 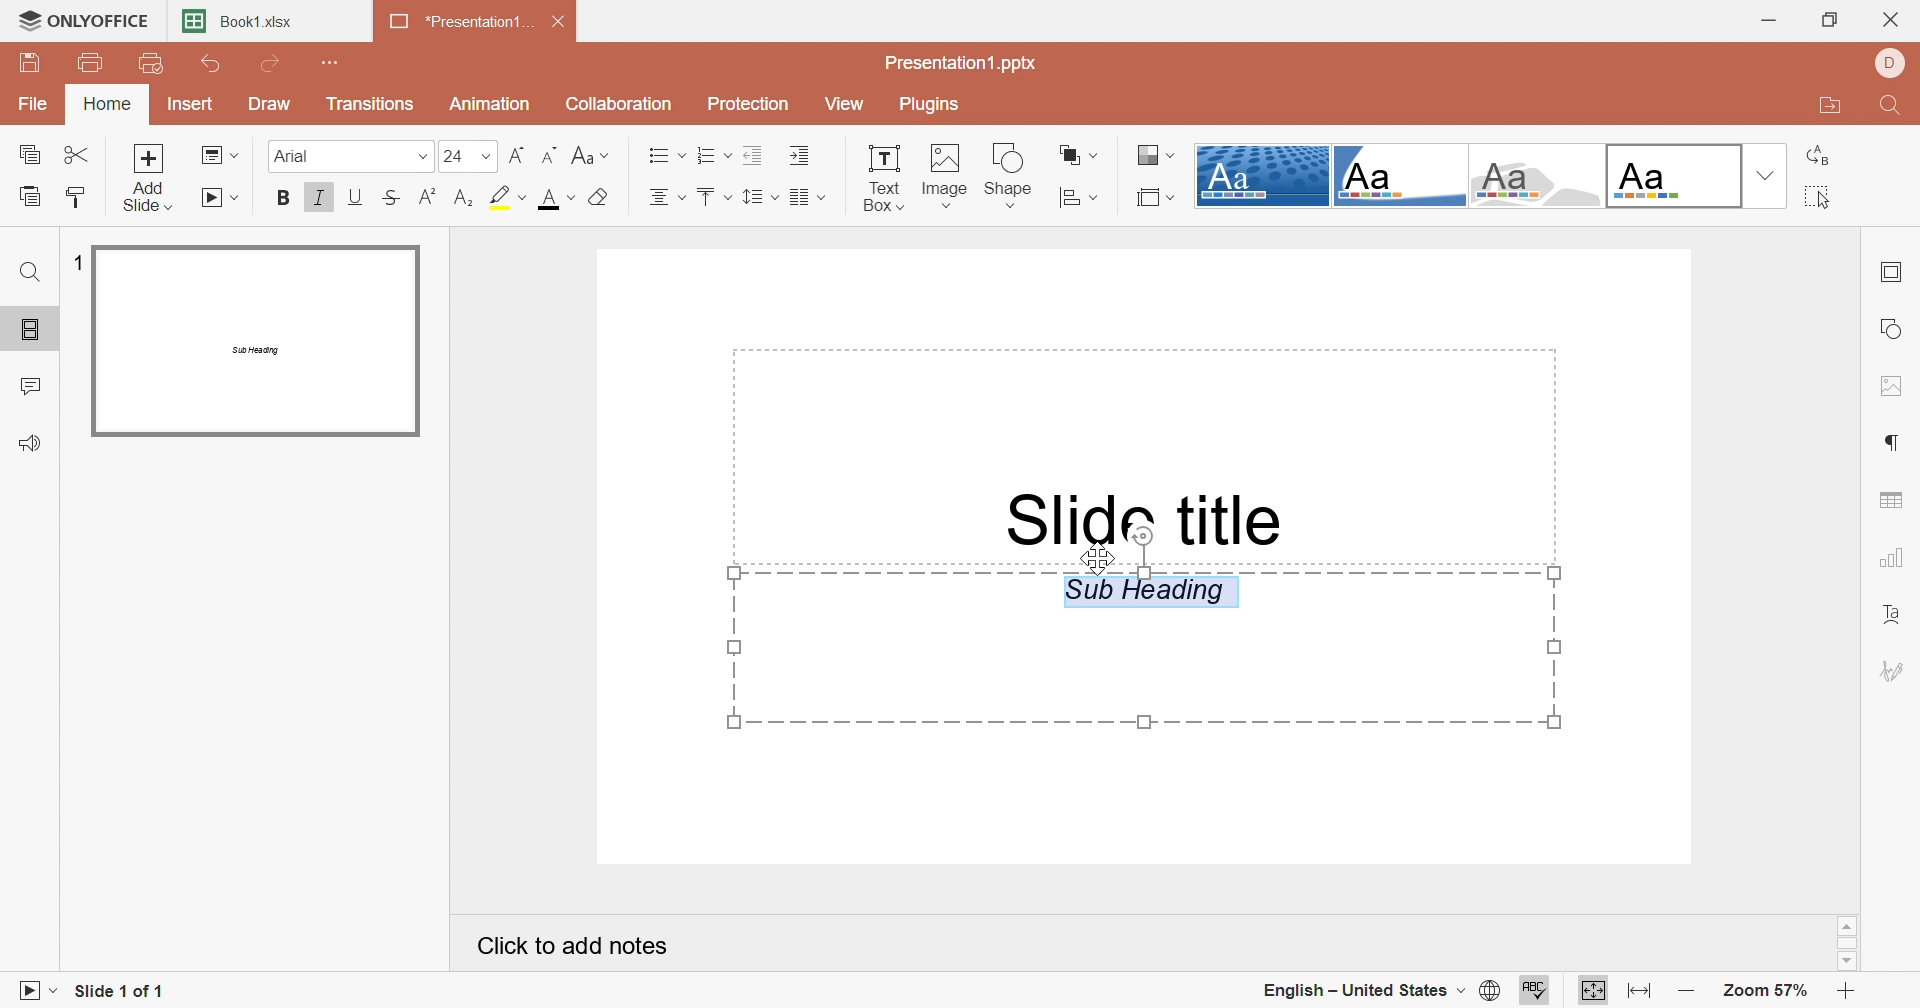 What do you see at coordinates (31, 271) in the screenshot?
I see `Find` at bounding box center [31, 271].